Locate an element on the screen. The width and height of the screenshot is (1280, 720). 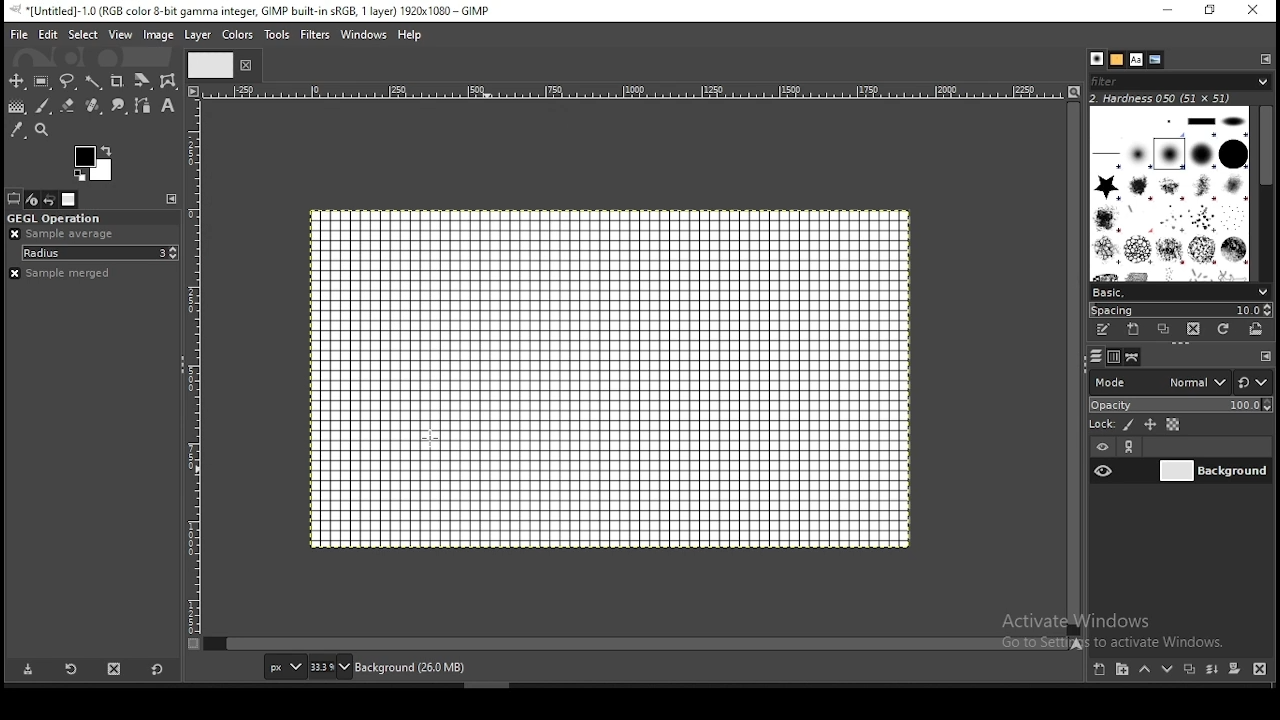
paths tool is located at coordinates (148, 104).